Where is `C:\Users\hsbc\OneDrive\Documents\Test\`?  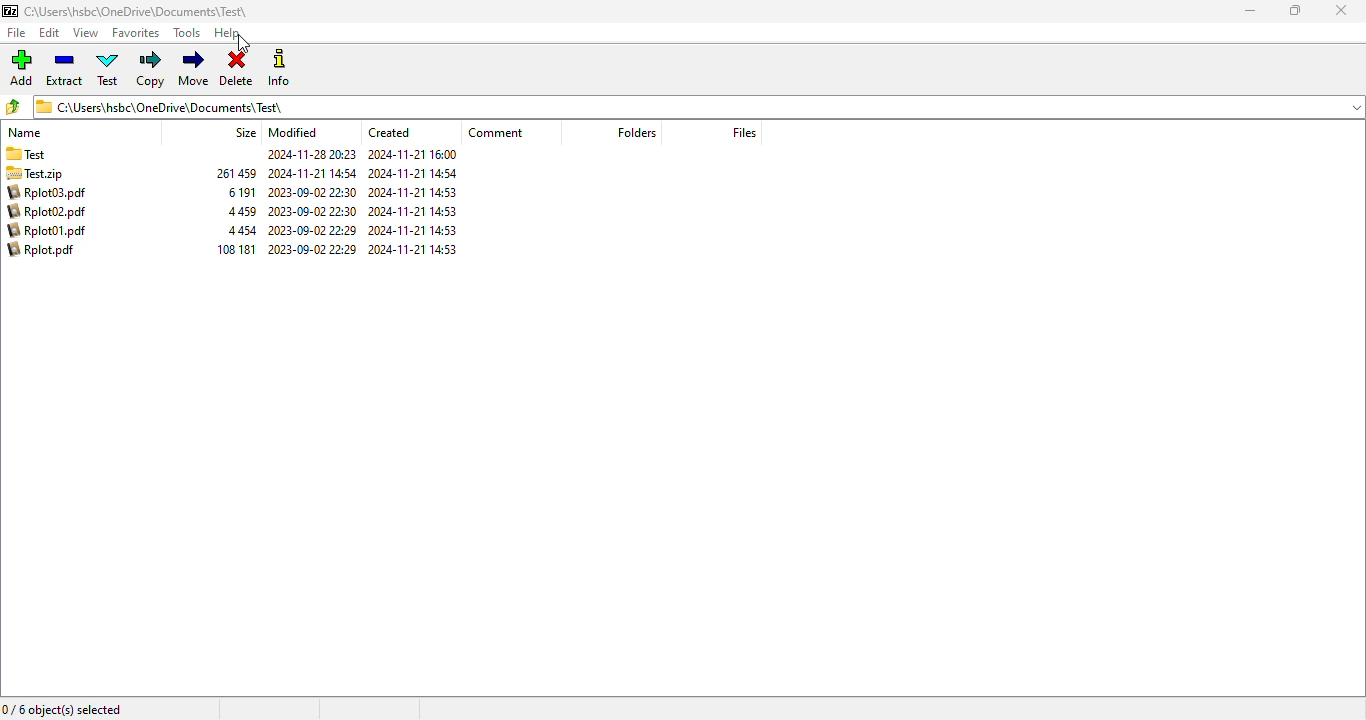
C:\Users\hsbc\OneDrive\Documents\Test\ is located at coordinates (137, 13).